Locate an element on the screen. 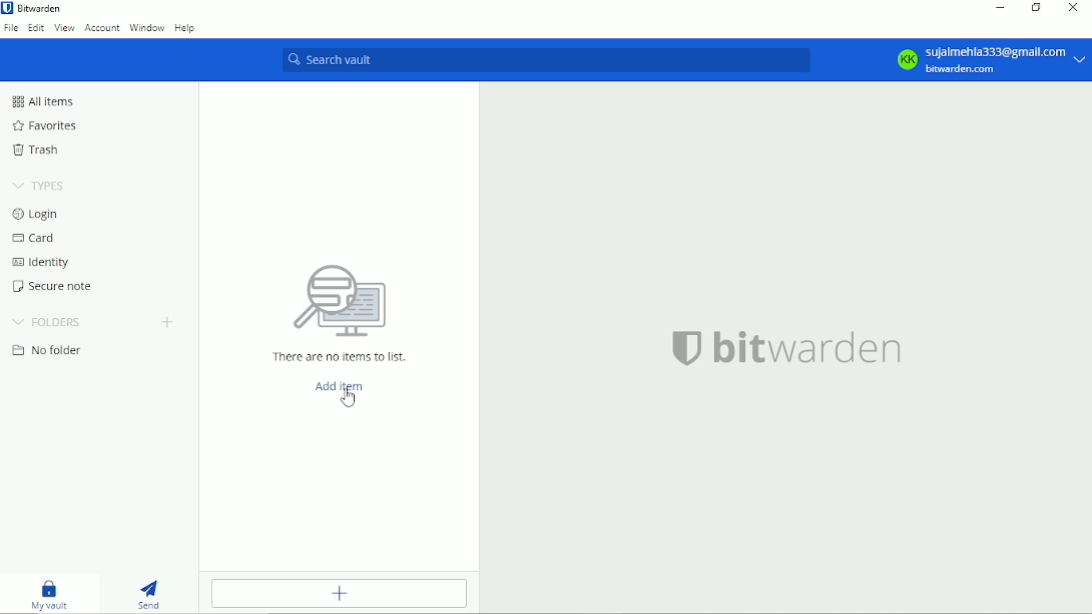  bitwarden is located at coordinates (782, 351).